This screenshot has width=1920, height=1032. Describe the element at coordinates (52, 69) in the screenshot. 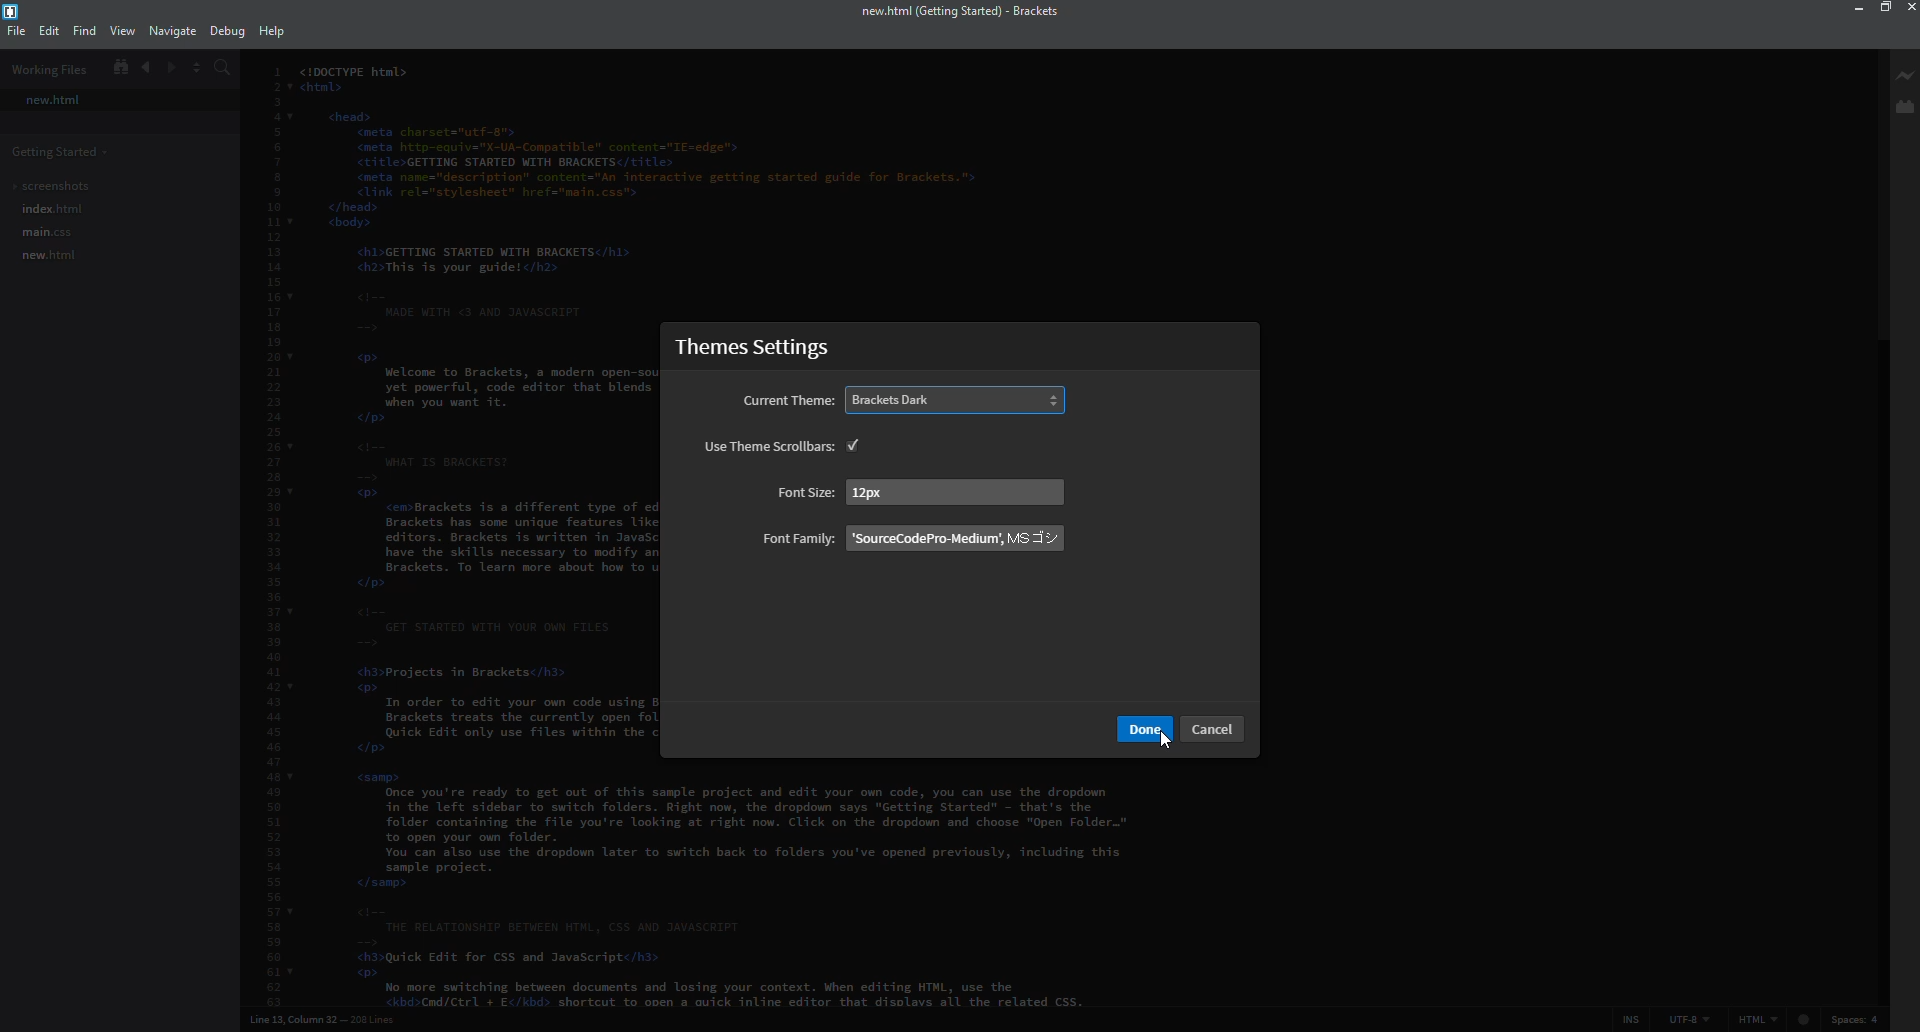

I see `working files` at that location.